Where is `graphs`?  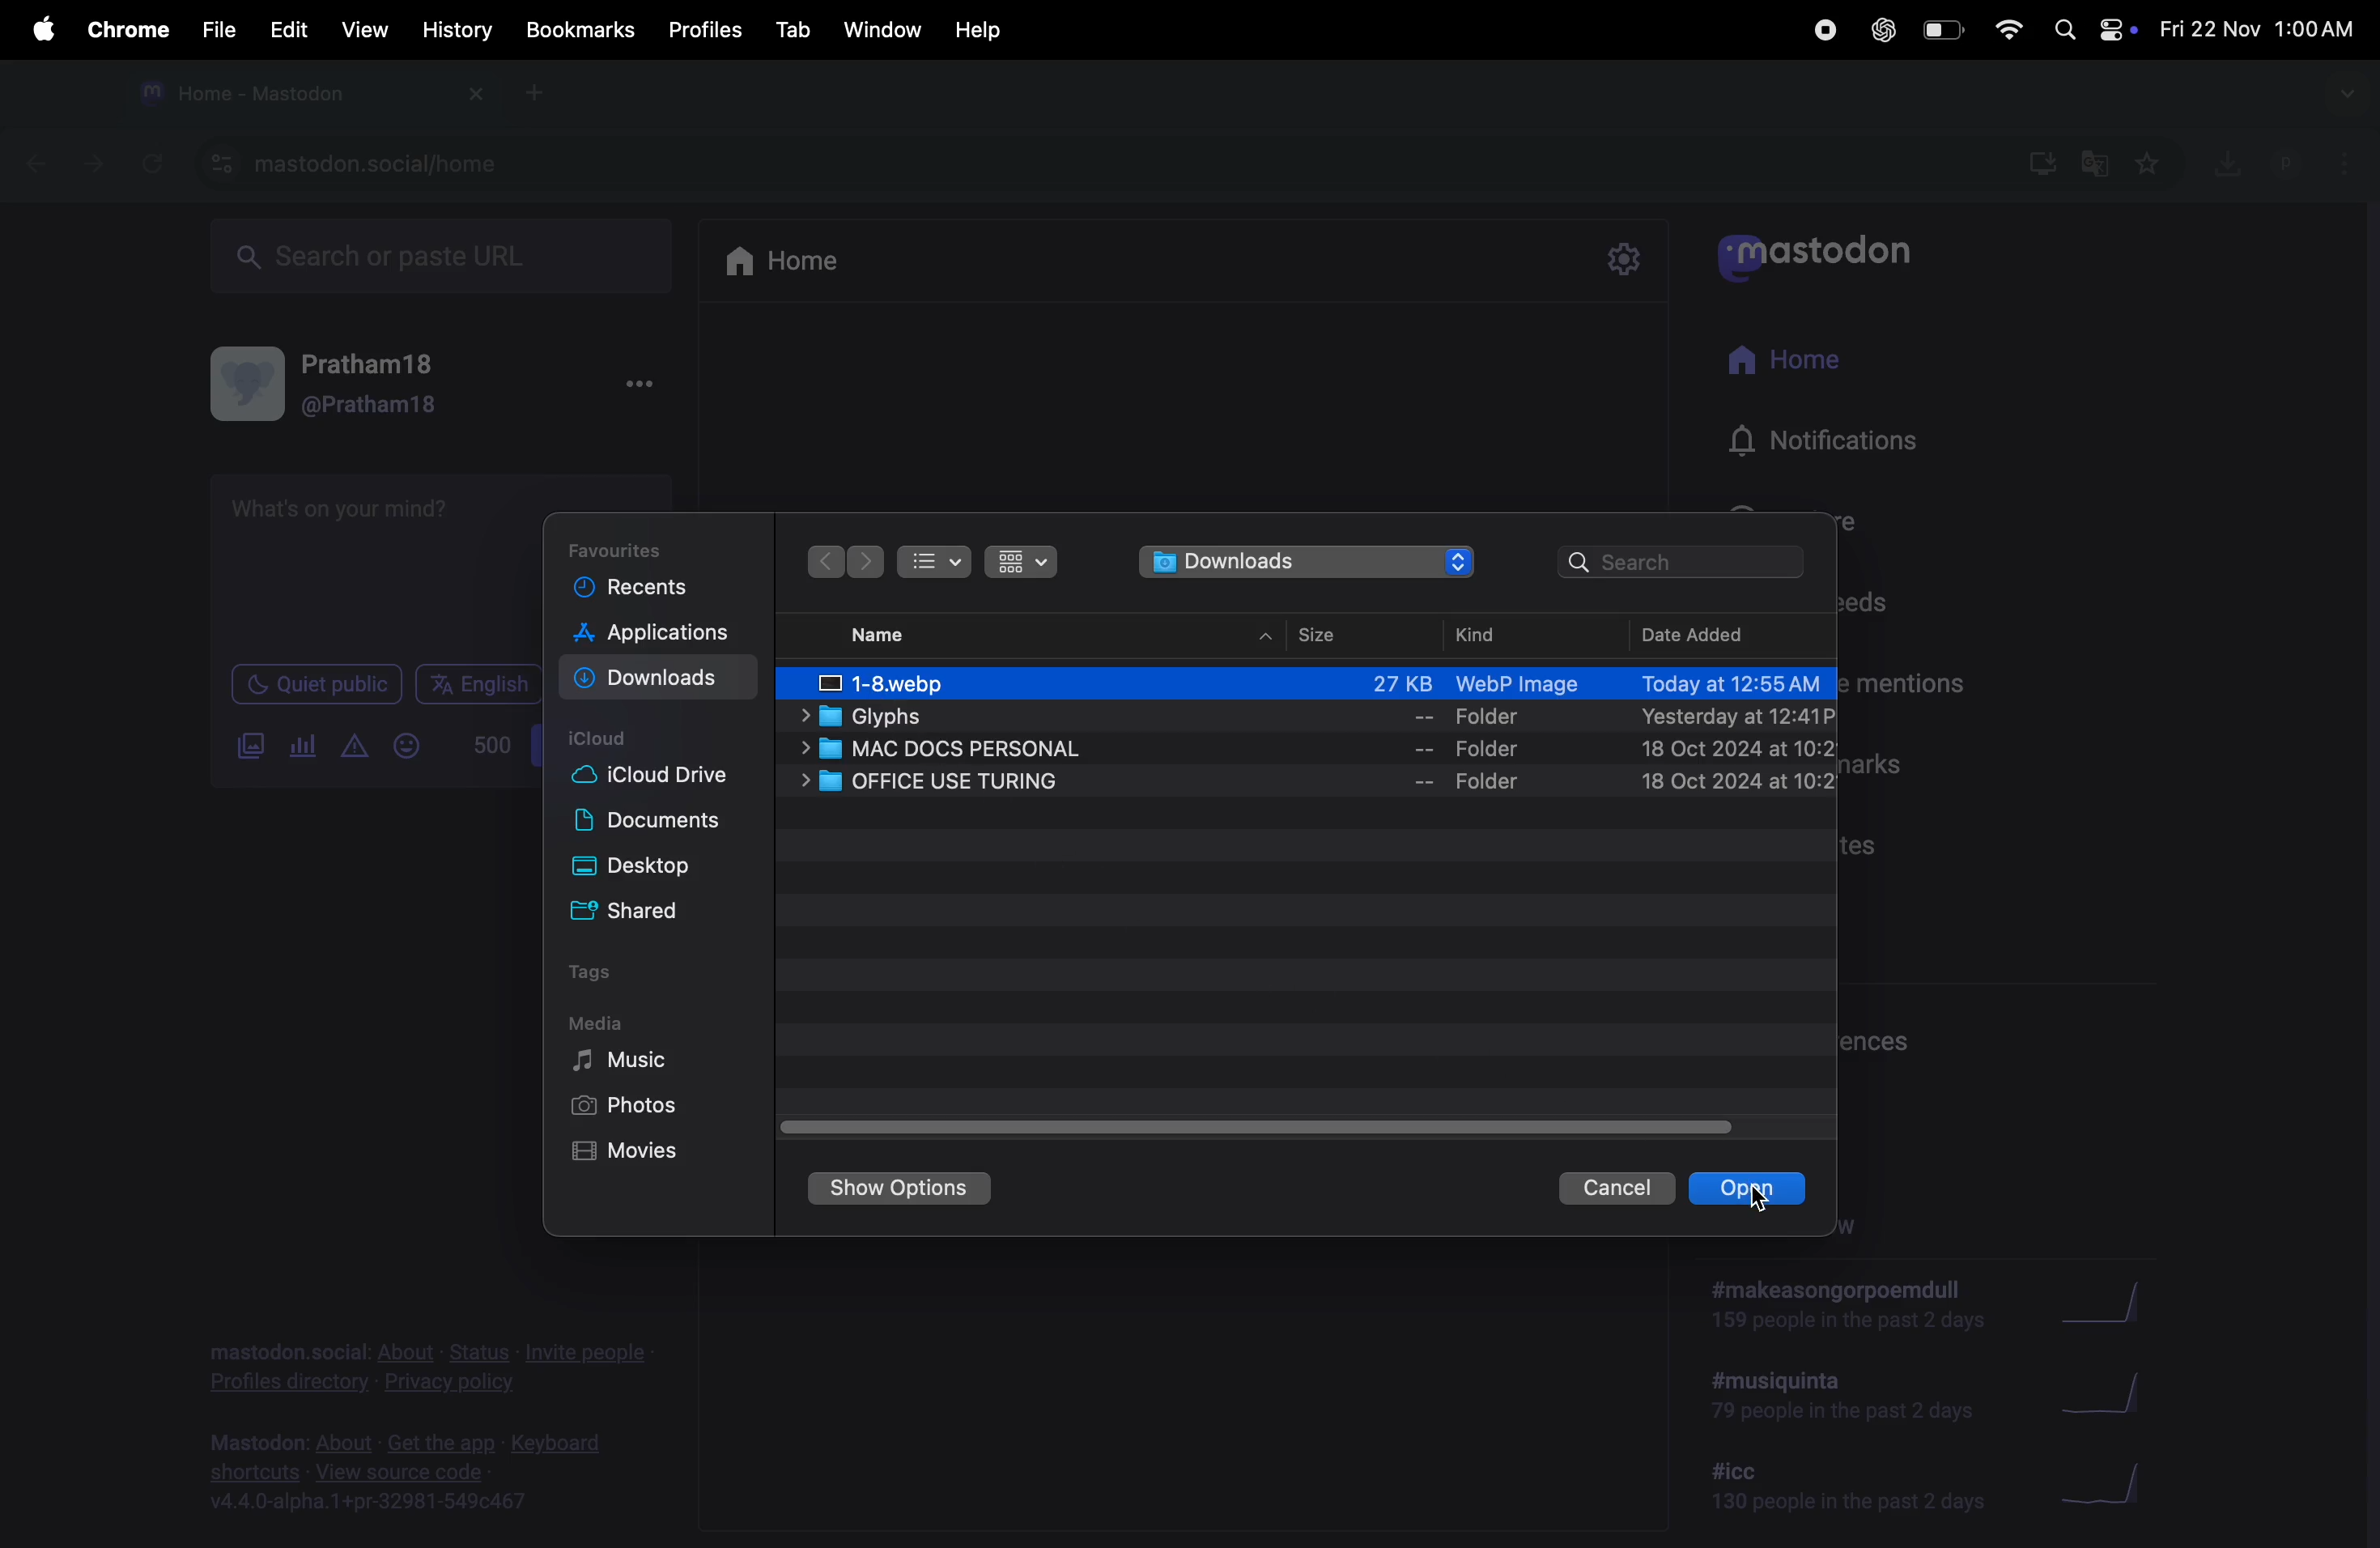 graphs is located at coordinates (2122, 1394).